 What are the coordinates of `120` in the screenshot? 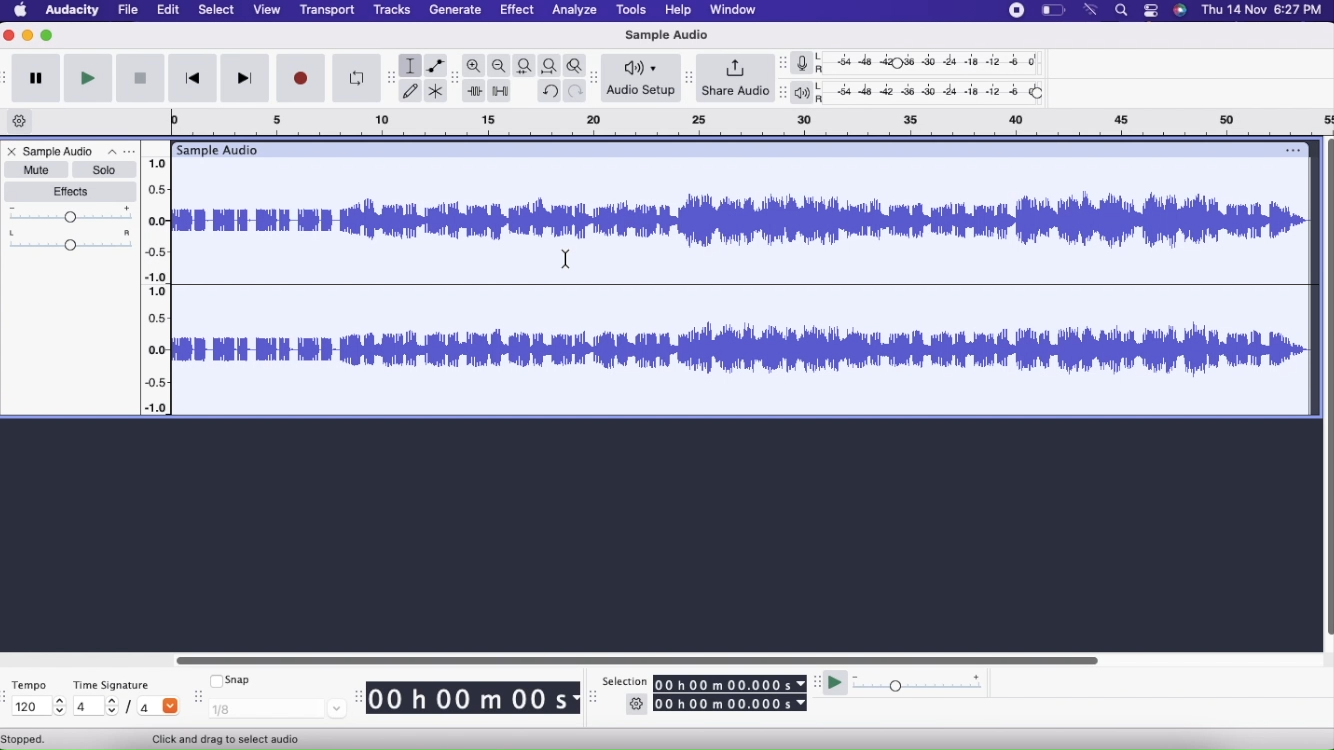 It's located at (36, 707).